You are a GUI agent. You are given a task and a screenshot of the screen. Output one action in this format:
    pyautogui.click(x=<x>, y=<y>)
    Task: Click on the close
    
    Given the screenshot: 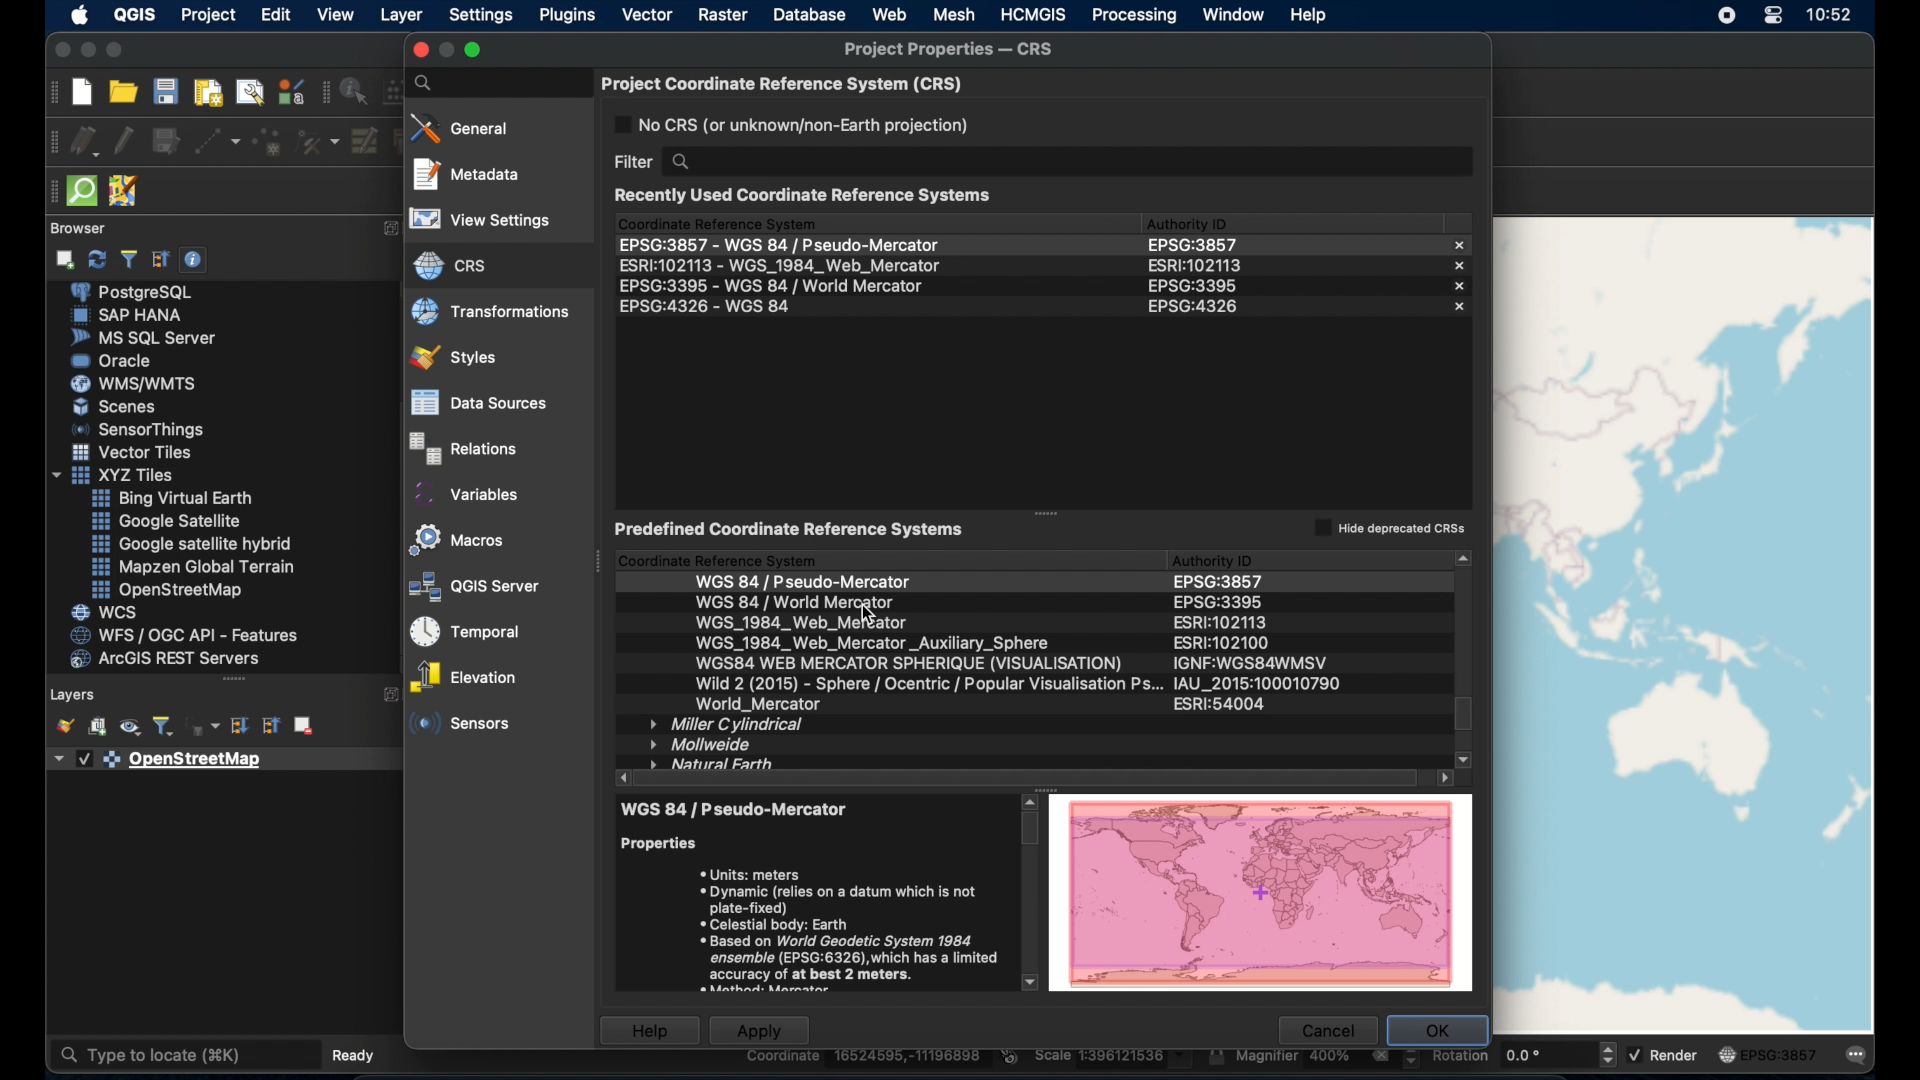 What is the action you would take?
    pyautogui.click(x=60, y=49)
    